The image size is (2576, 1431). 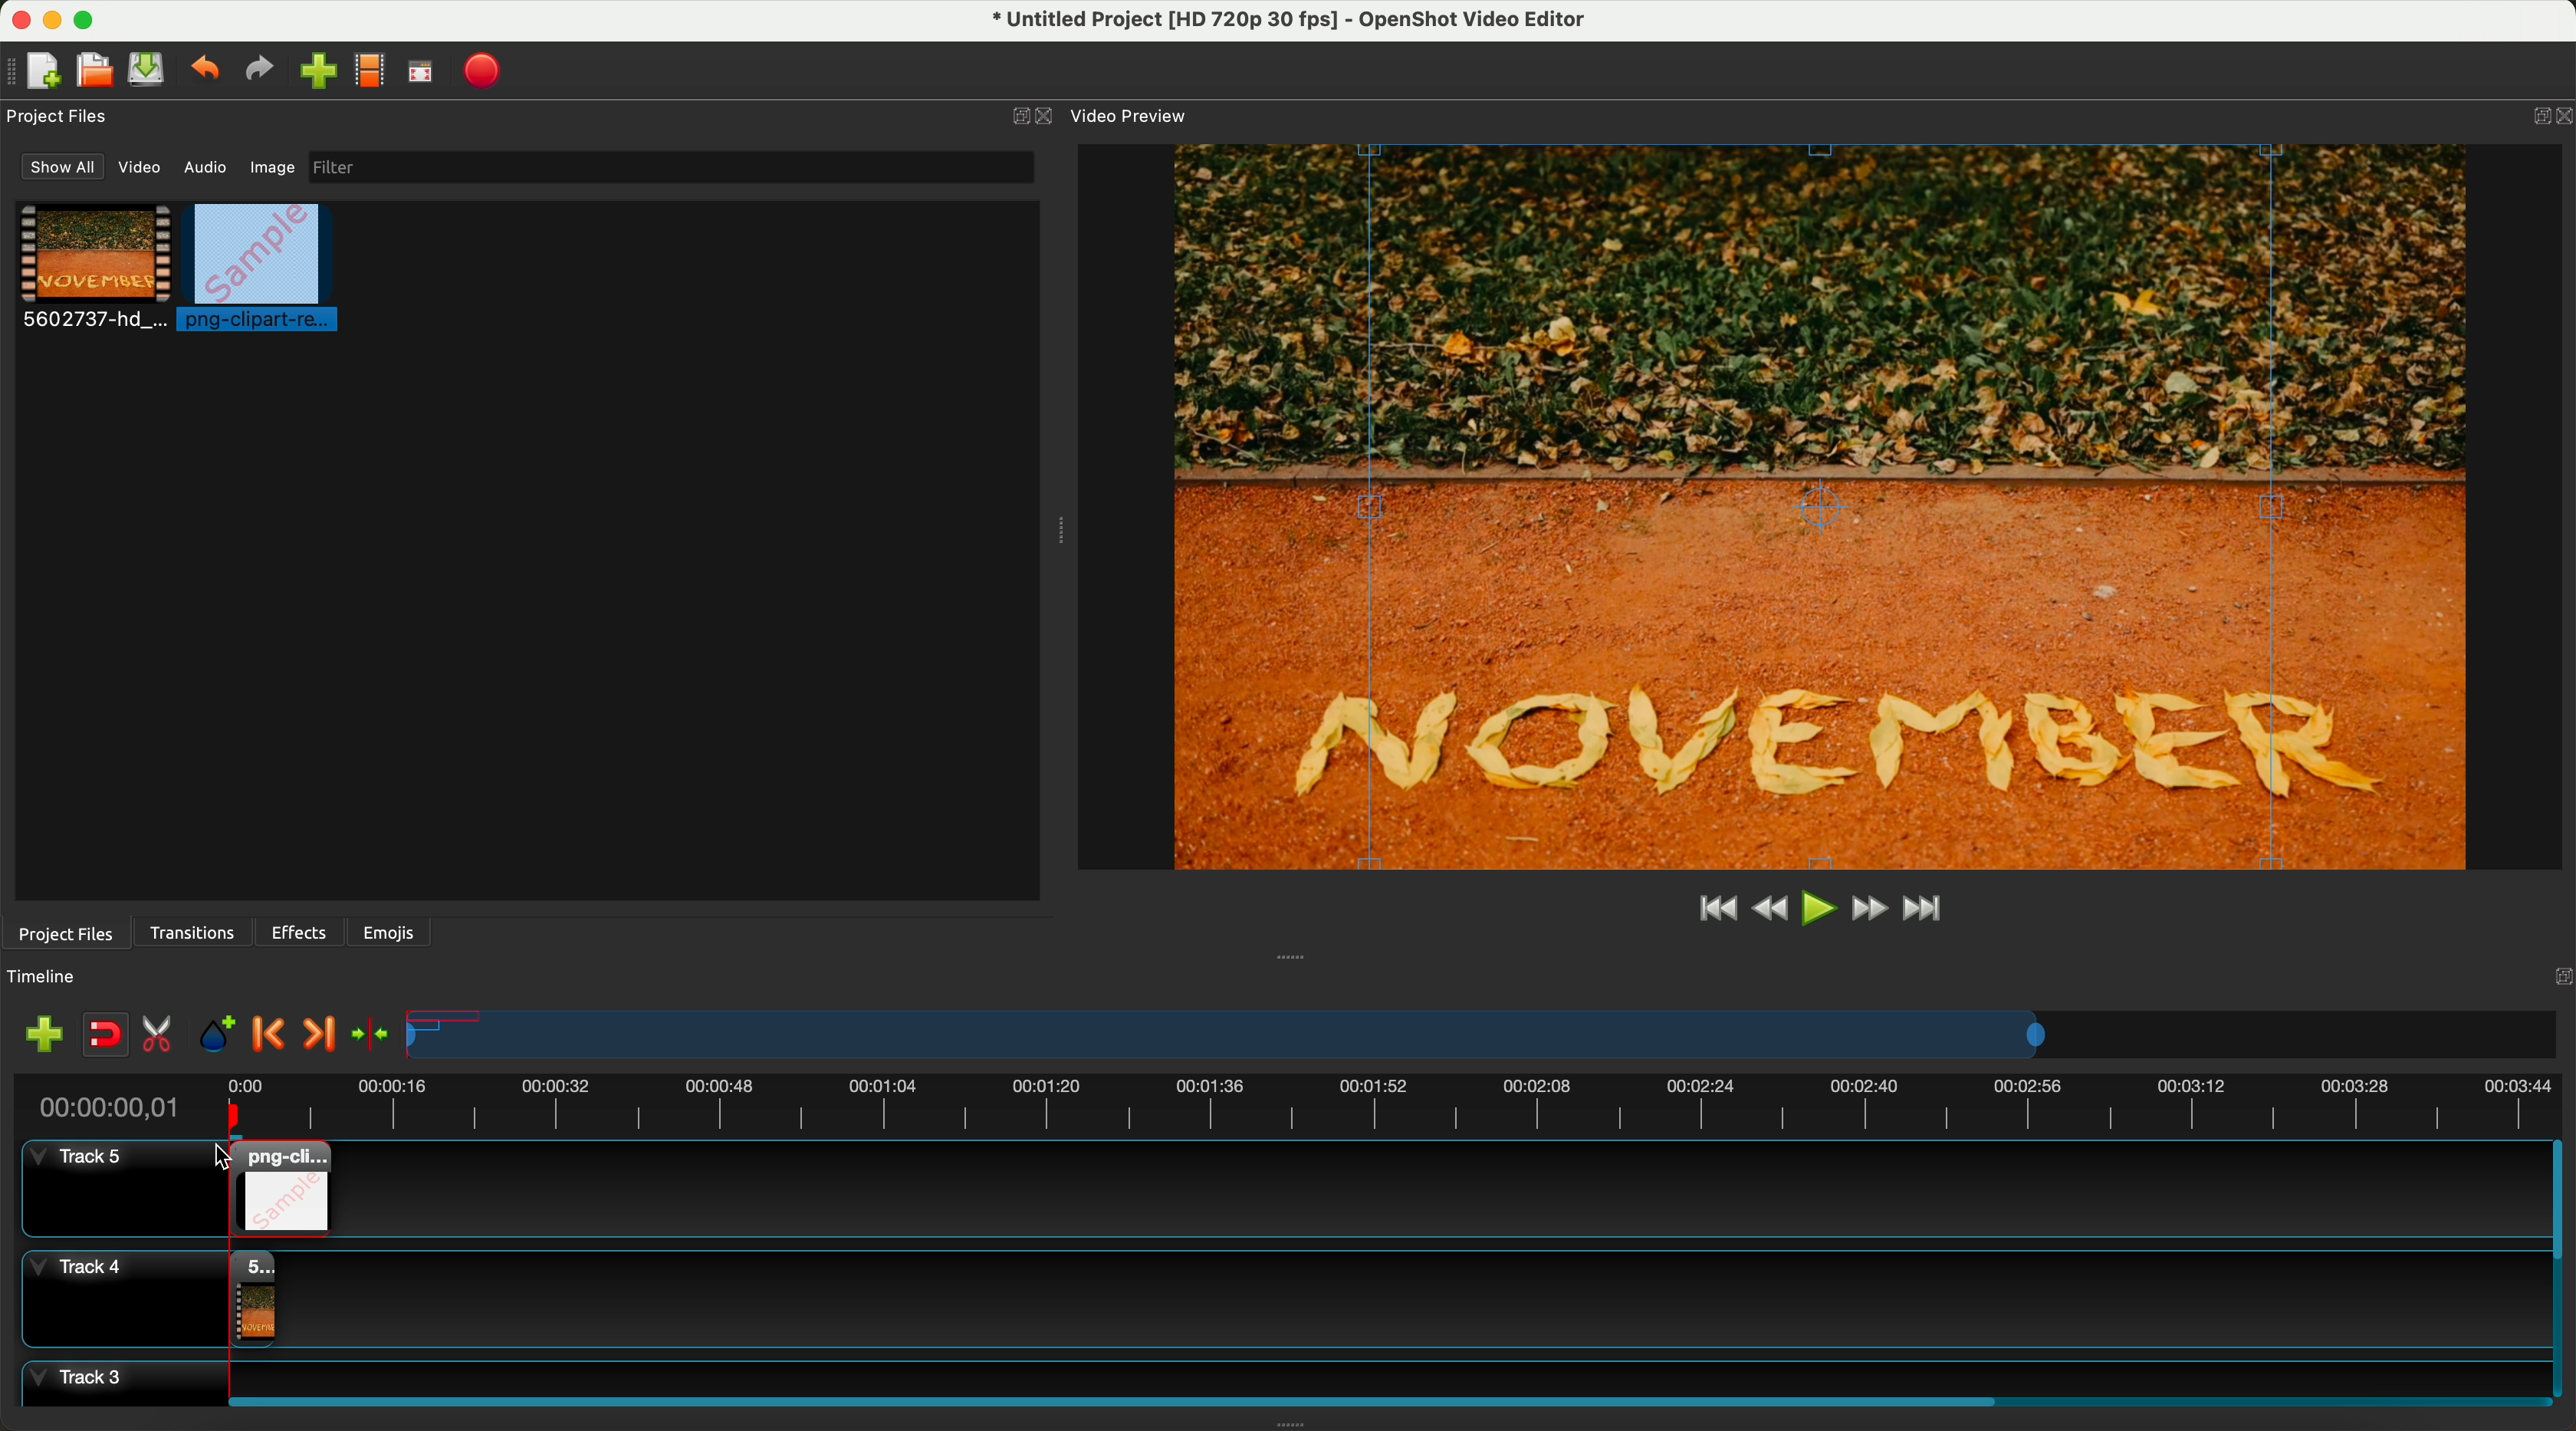 What do you see at coordinates (1831, 505) in the screenshot?
I see `pREVIEW` at bounding box center [1831, 505].